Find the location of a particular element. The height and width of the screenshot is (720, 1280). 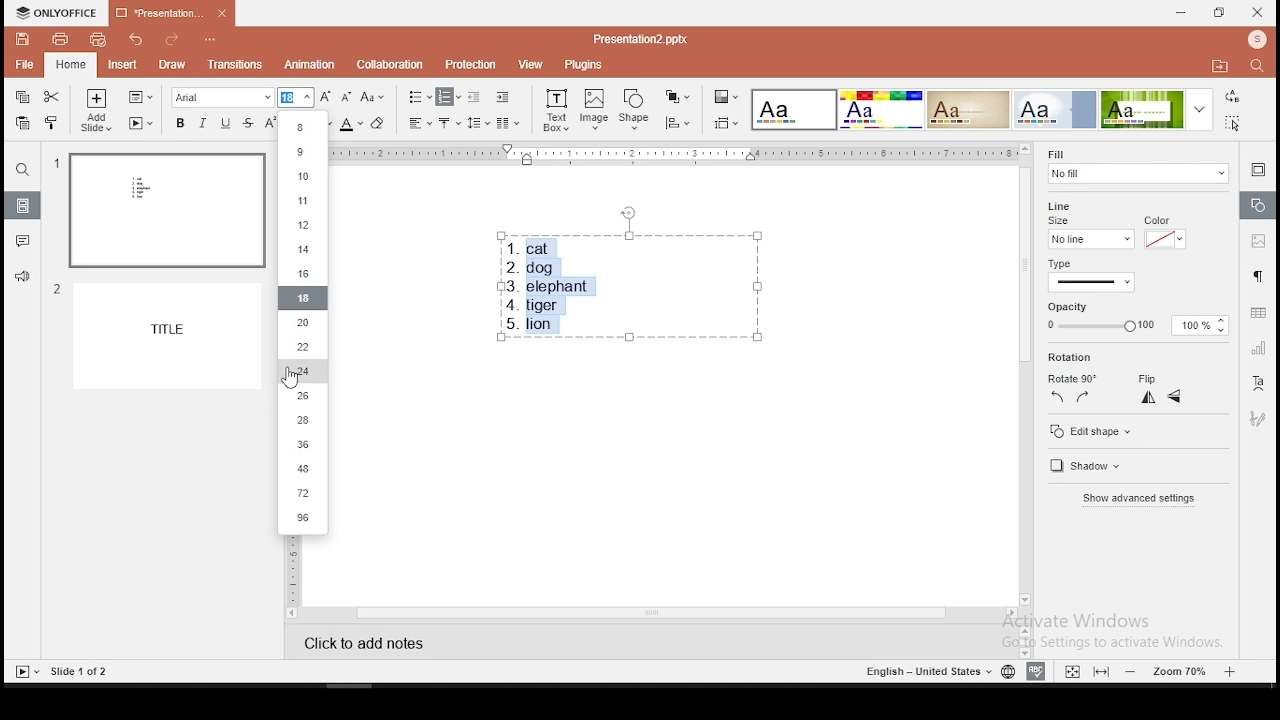

18 is located at coordinates (304, 297).